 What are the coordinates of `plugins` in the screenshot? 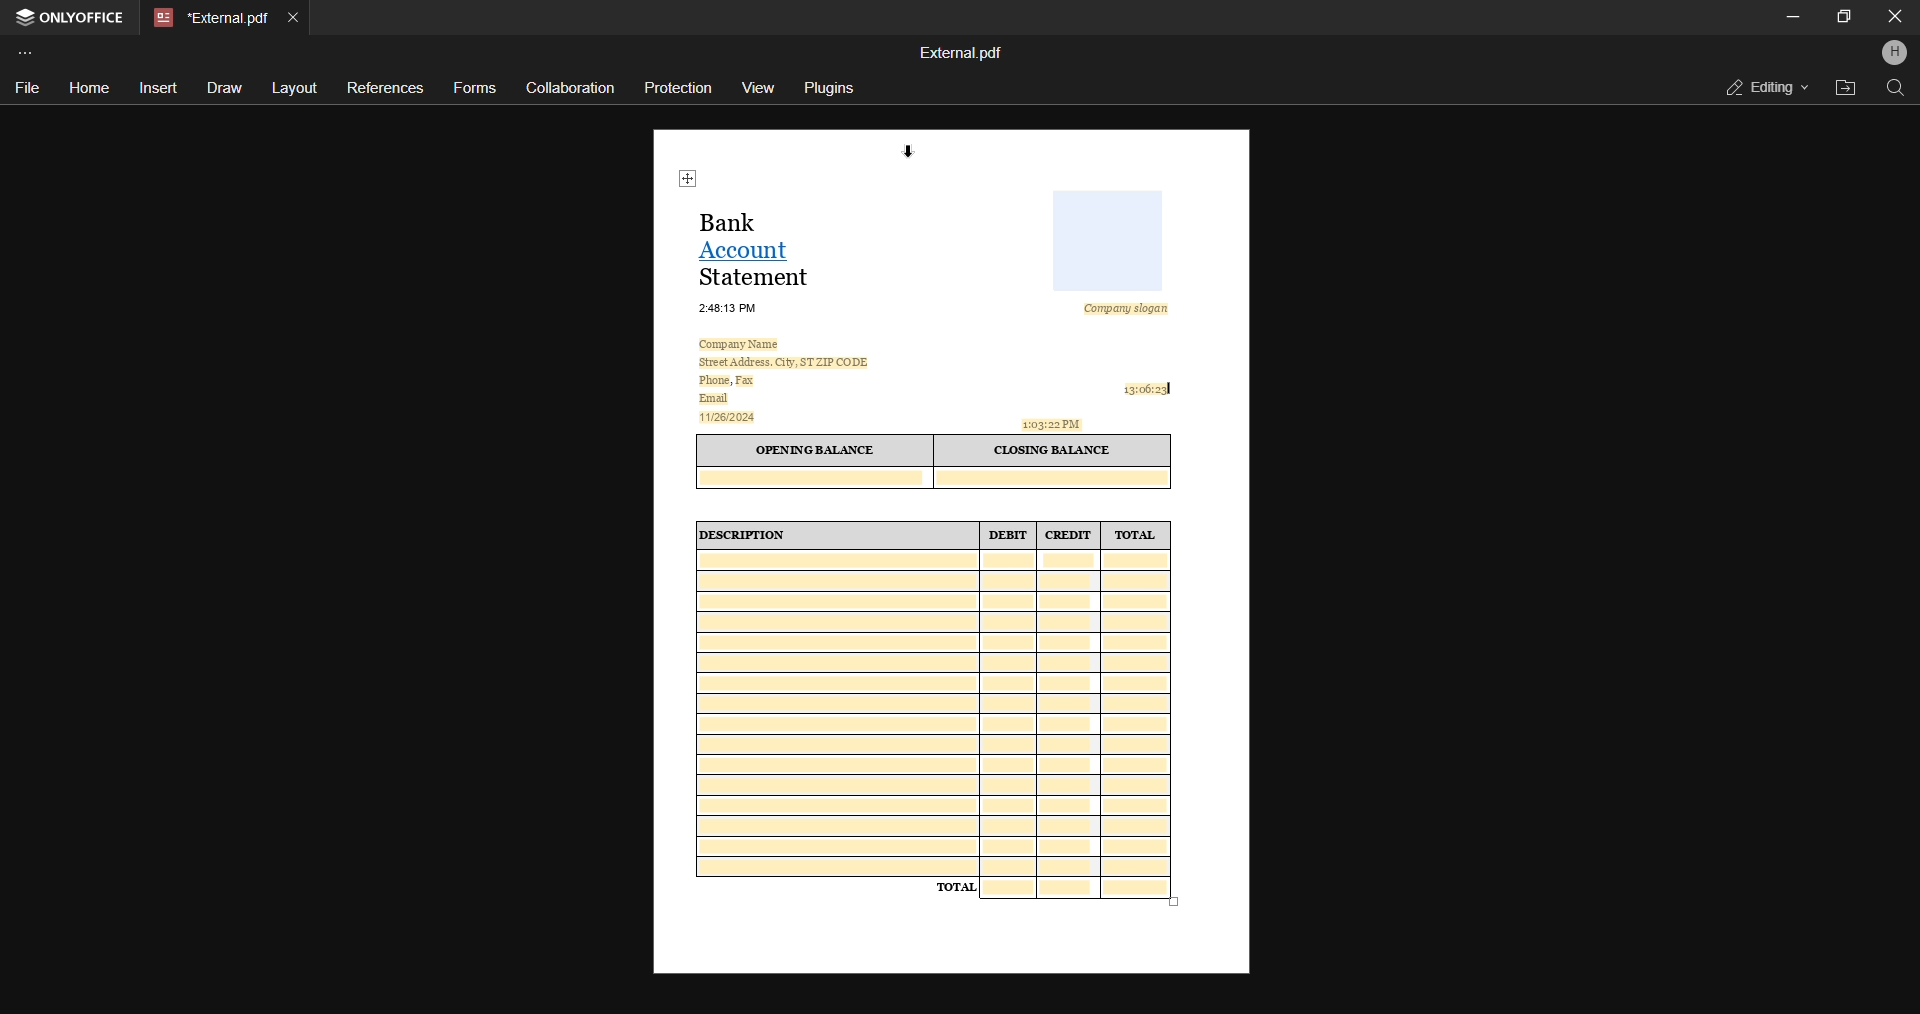 It's located at (832, 88).